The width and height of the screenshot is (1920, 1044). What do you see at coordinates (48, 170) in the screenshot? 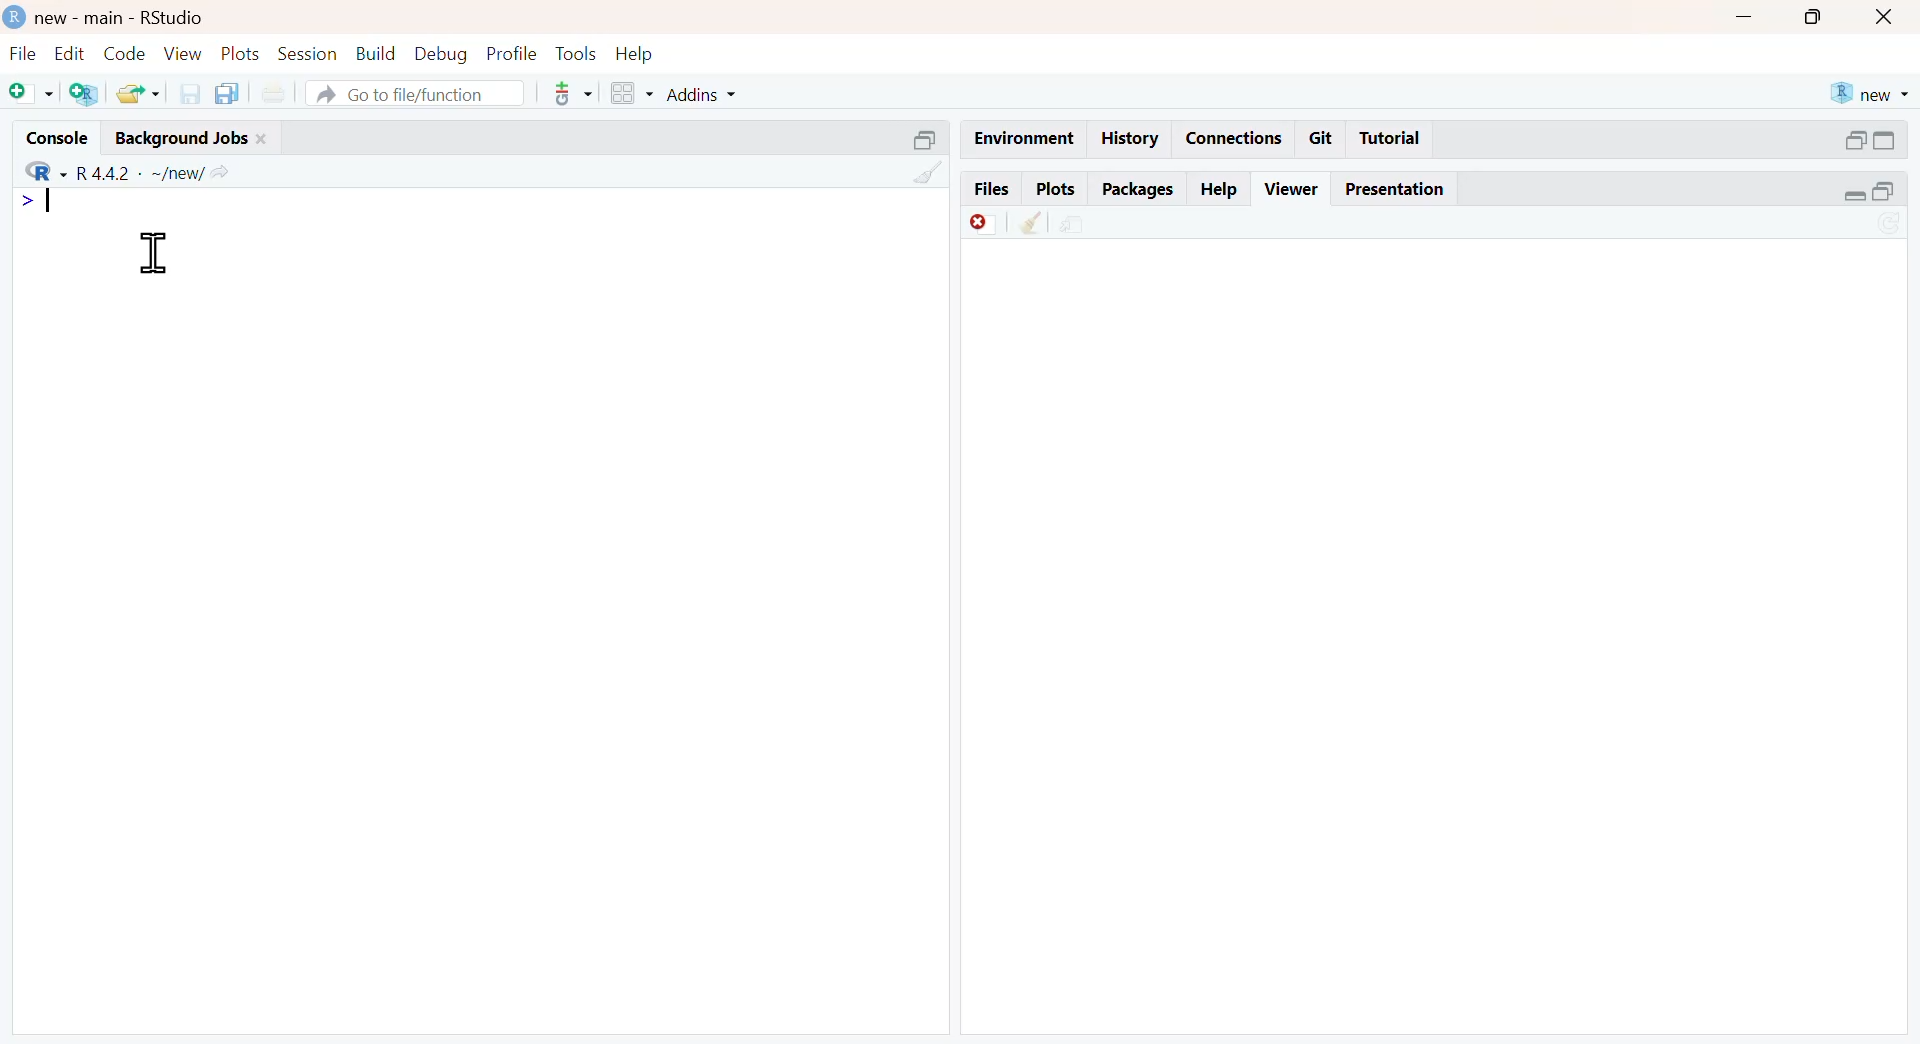
I see `R` at bounding box center [48, 170].